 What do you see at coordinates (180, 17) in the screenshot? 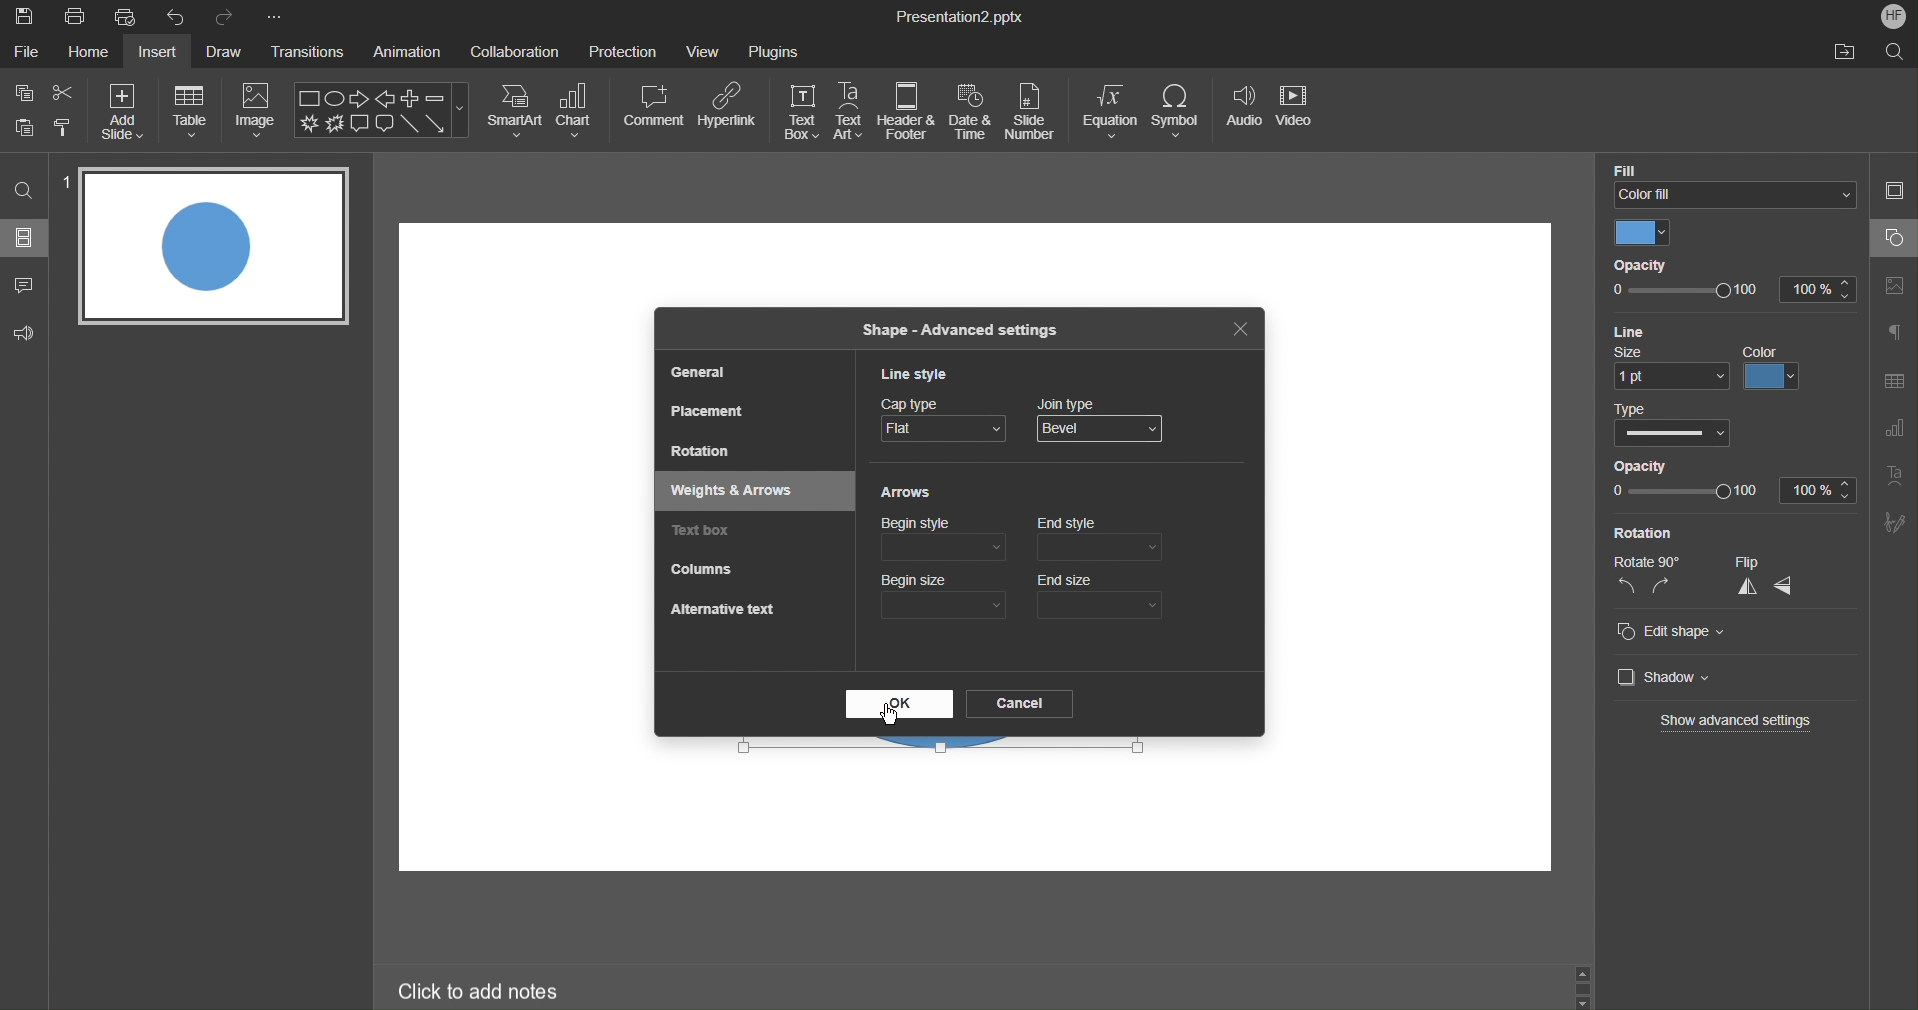
I see `Undo` at bounding box center [180, 17].